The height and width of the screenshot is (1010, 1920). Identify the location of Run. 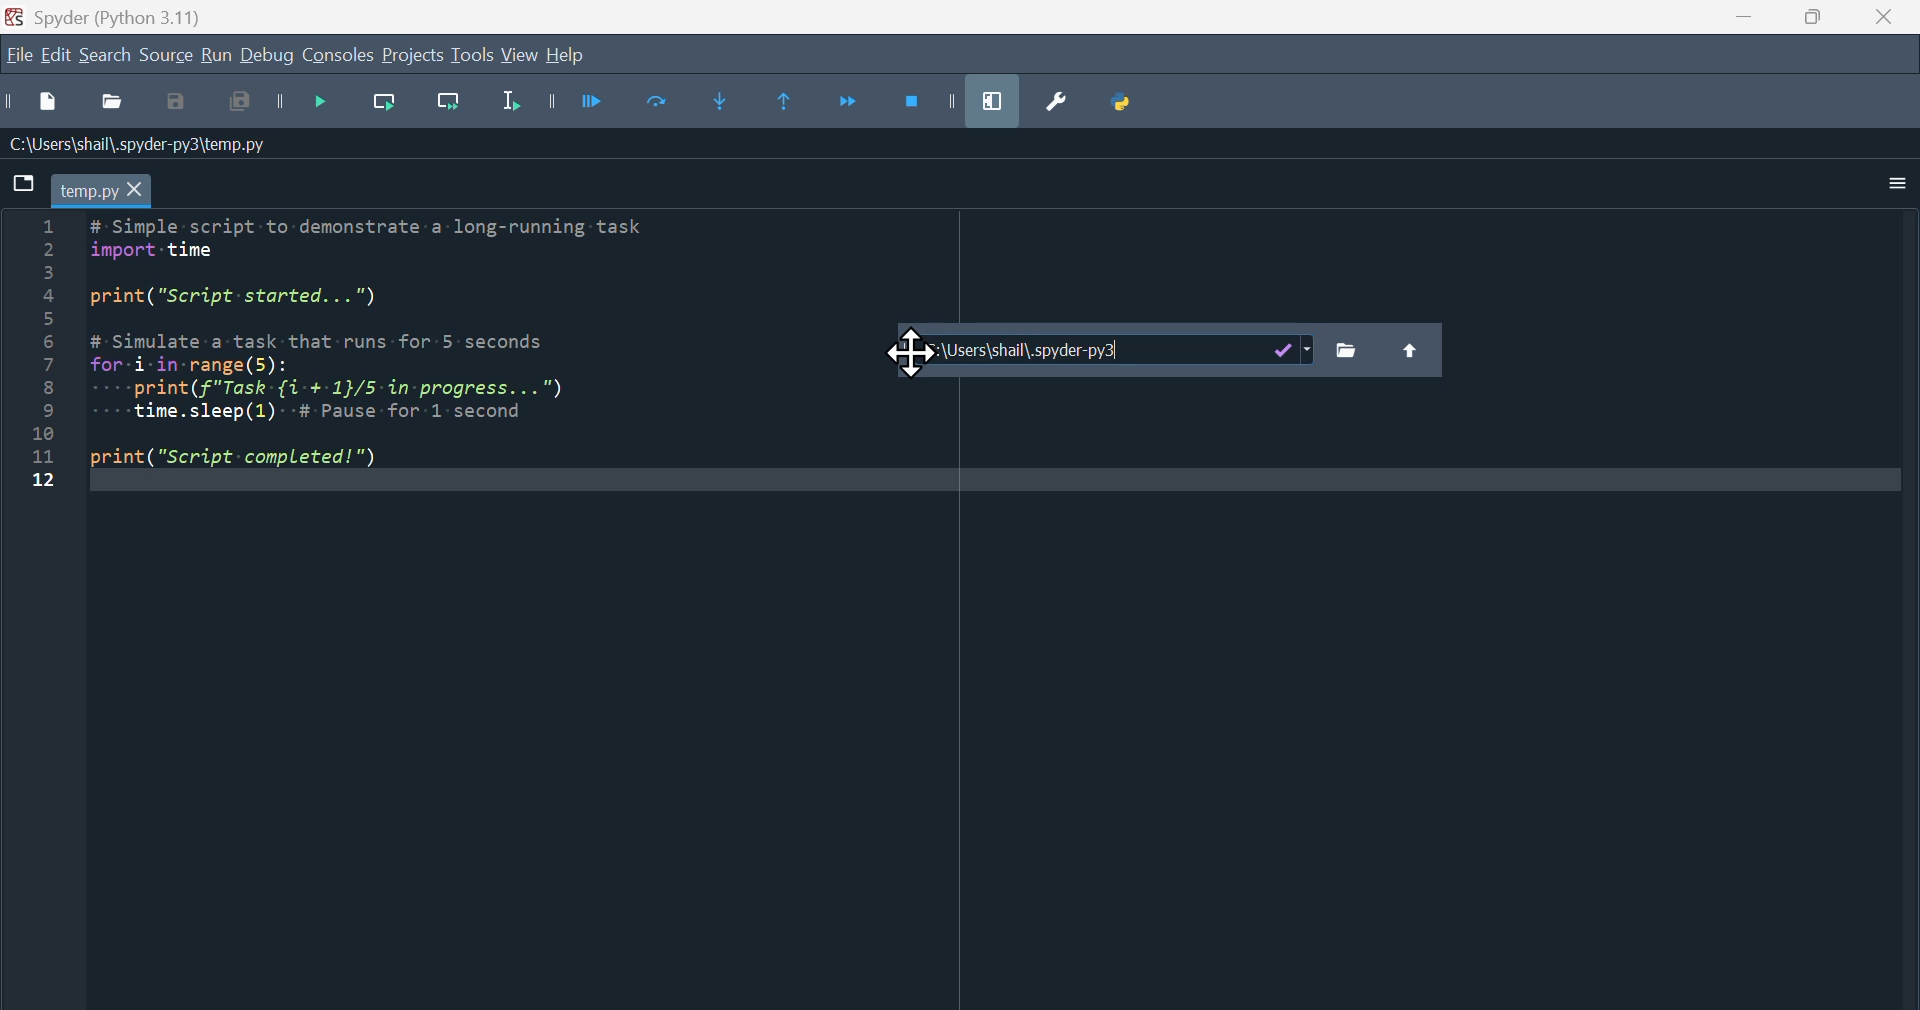
(215, 56).